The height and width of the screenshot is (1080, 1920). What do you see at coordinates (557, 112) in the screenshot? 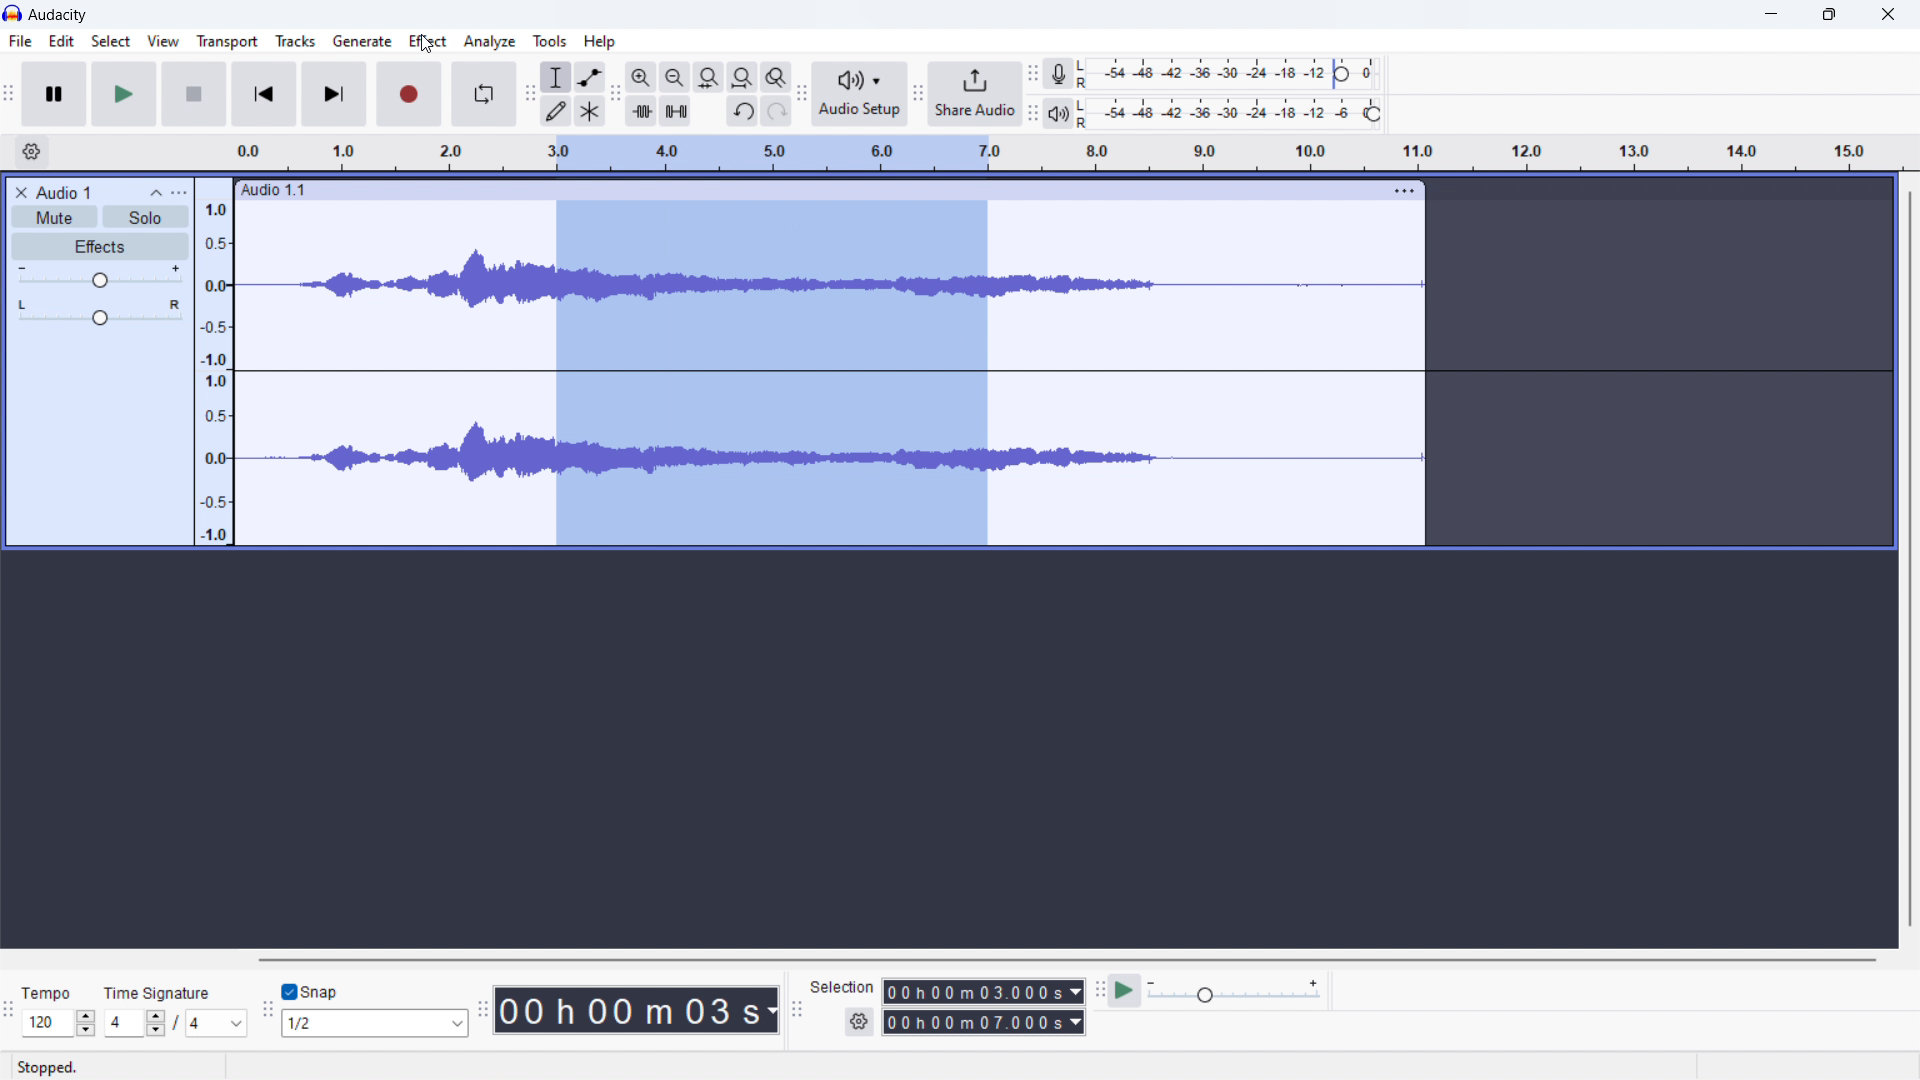
I see `draw tool` at bounding box center [557, 112].